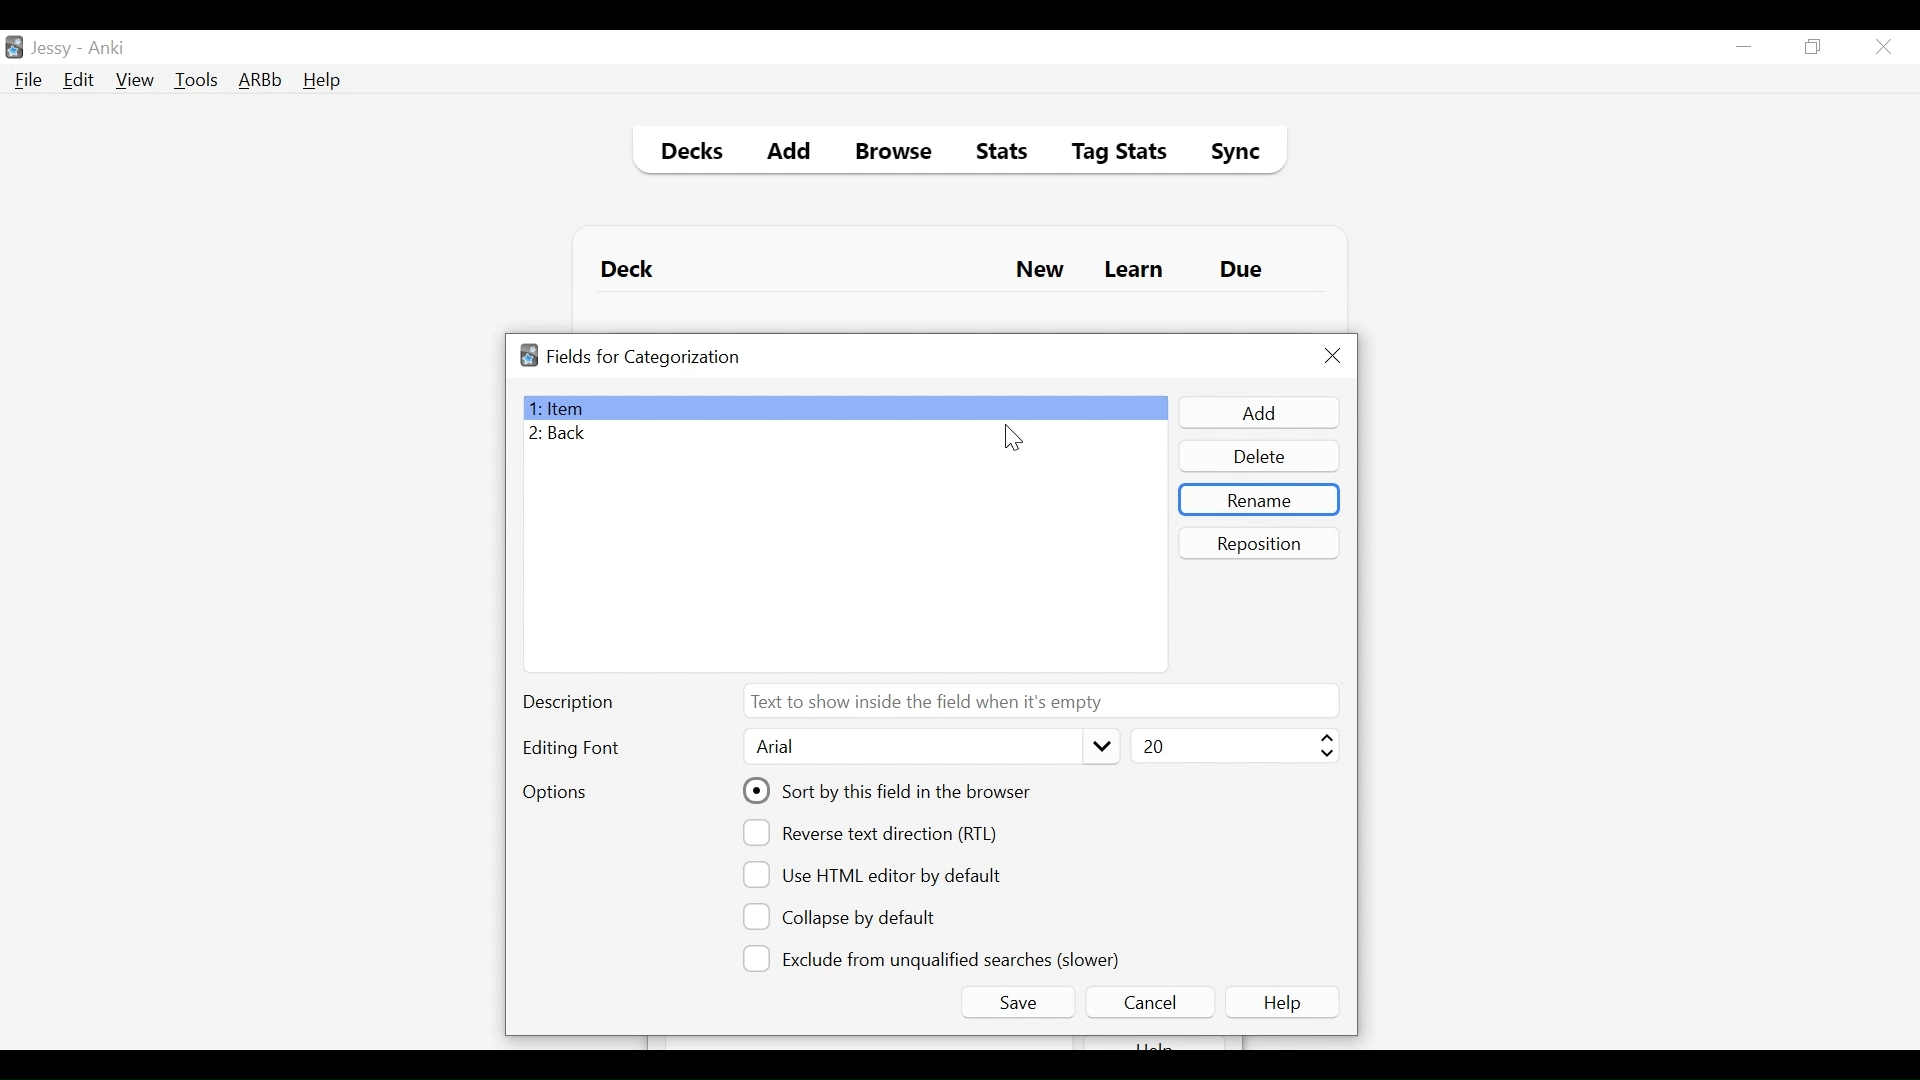 This screenshot has width=1920, height=1080. I want to click on Help, so click(321, 82).